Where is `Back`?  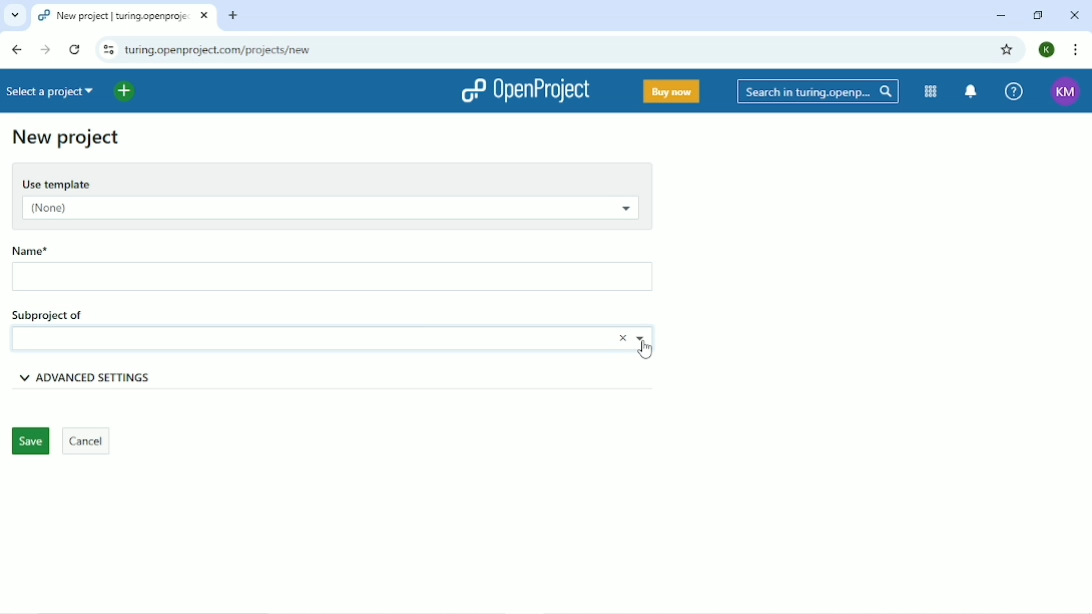
Back is located at coordinates (17, 49).